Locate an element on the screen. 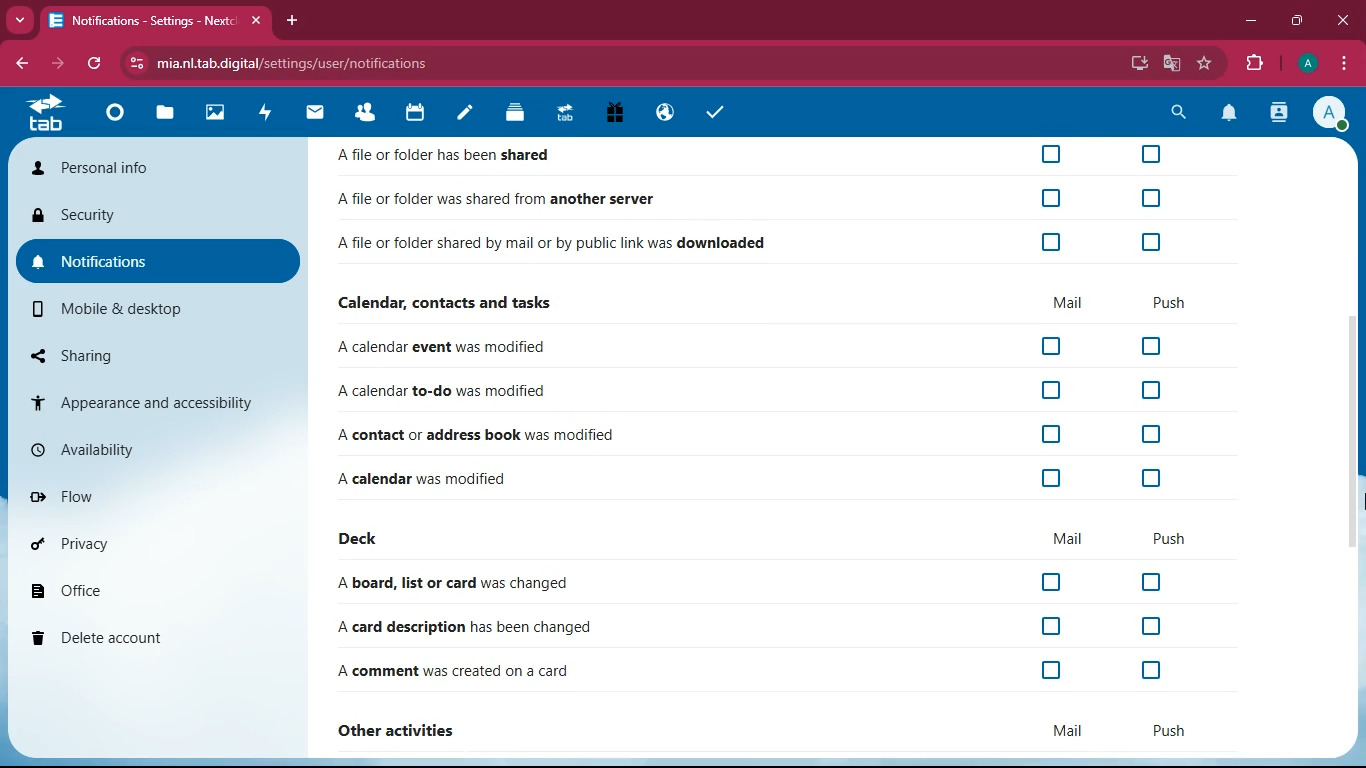  forward is located at coordinates (55, 64).